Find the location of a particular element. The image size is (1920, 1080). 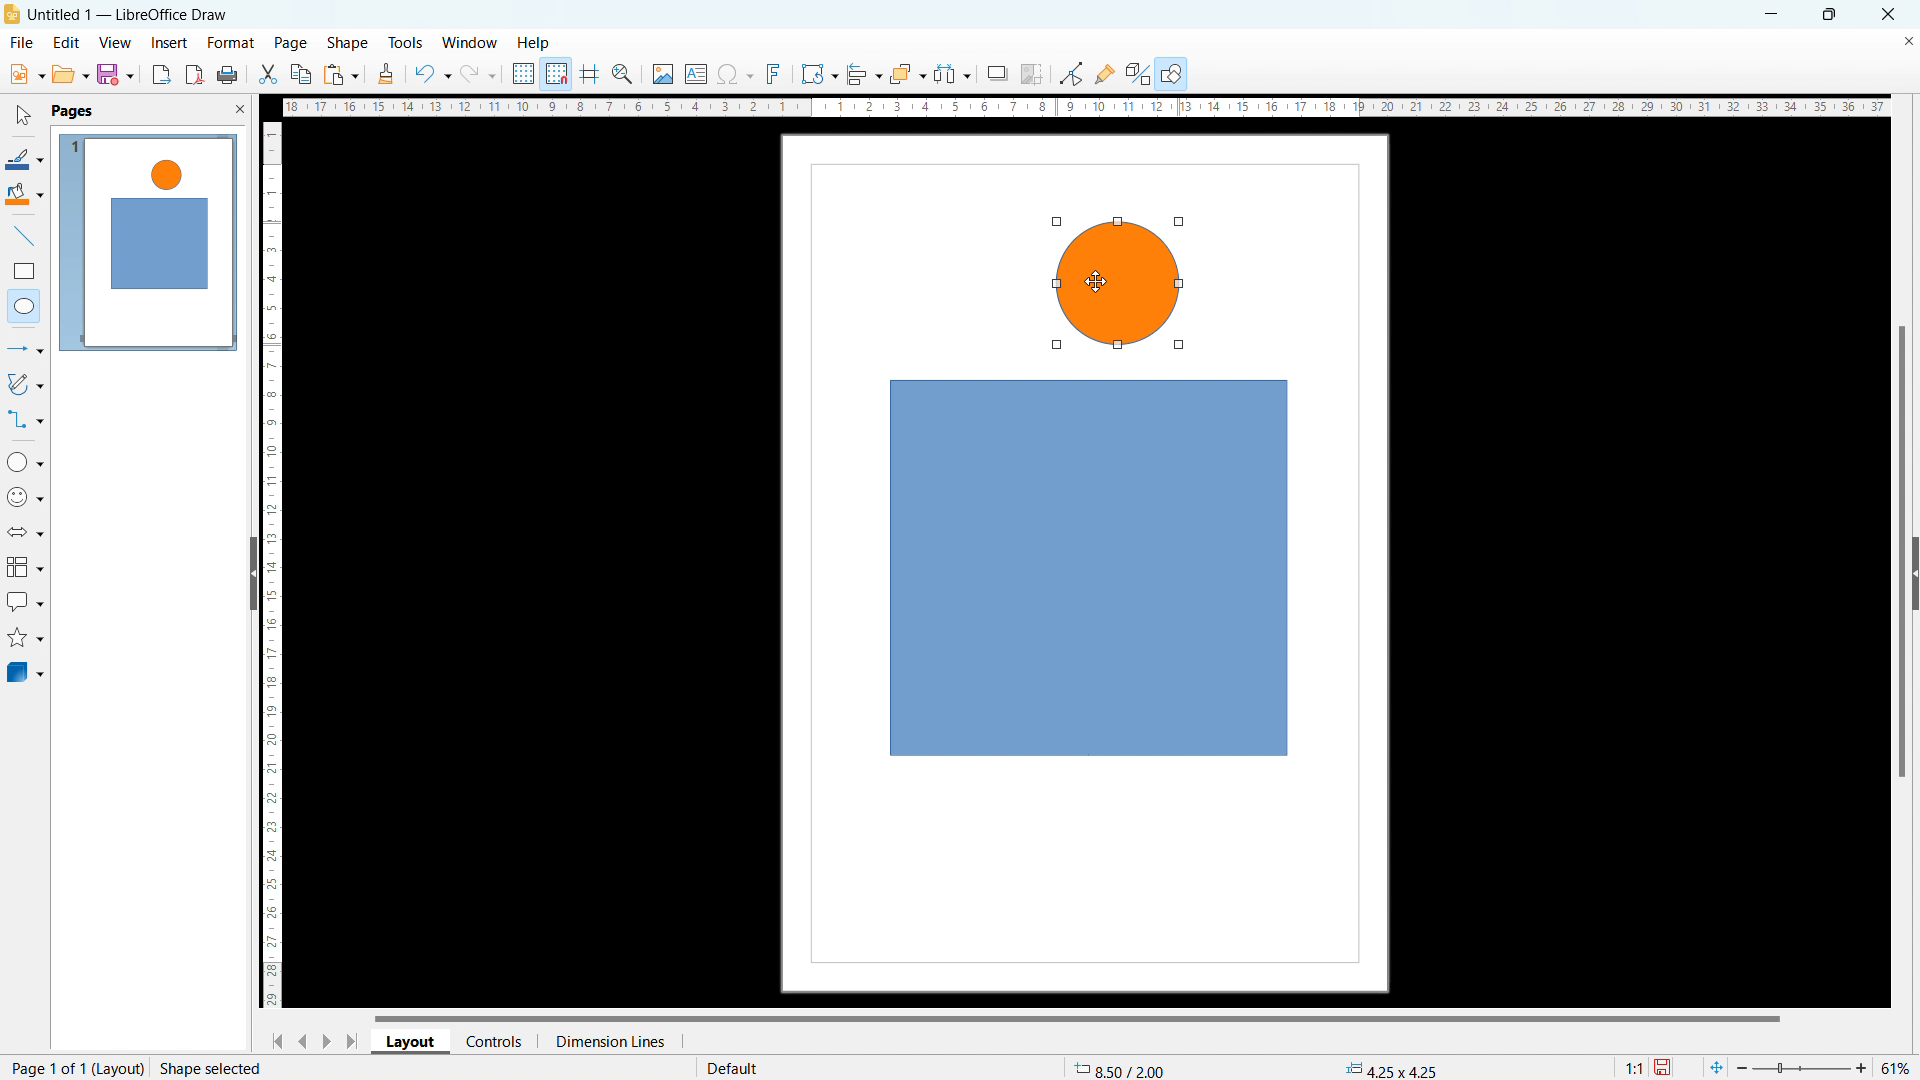

cursor coordinates is located at coordinates (1125, 1066).